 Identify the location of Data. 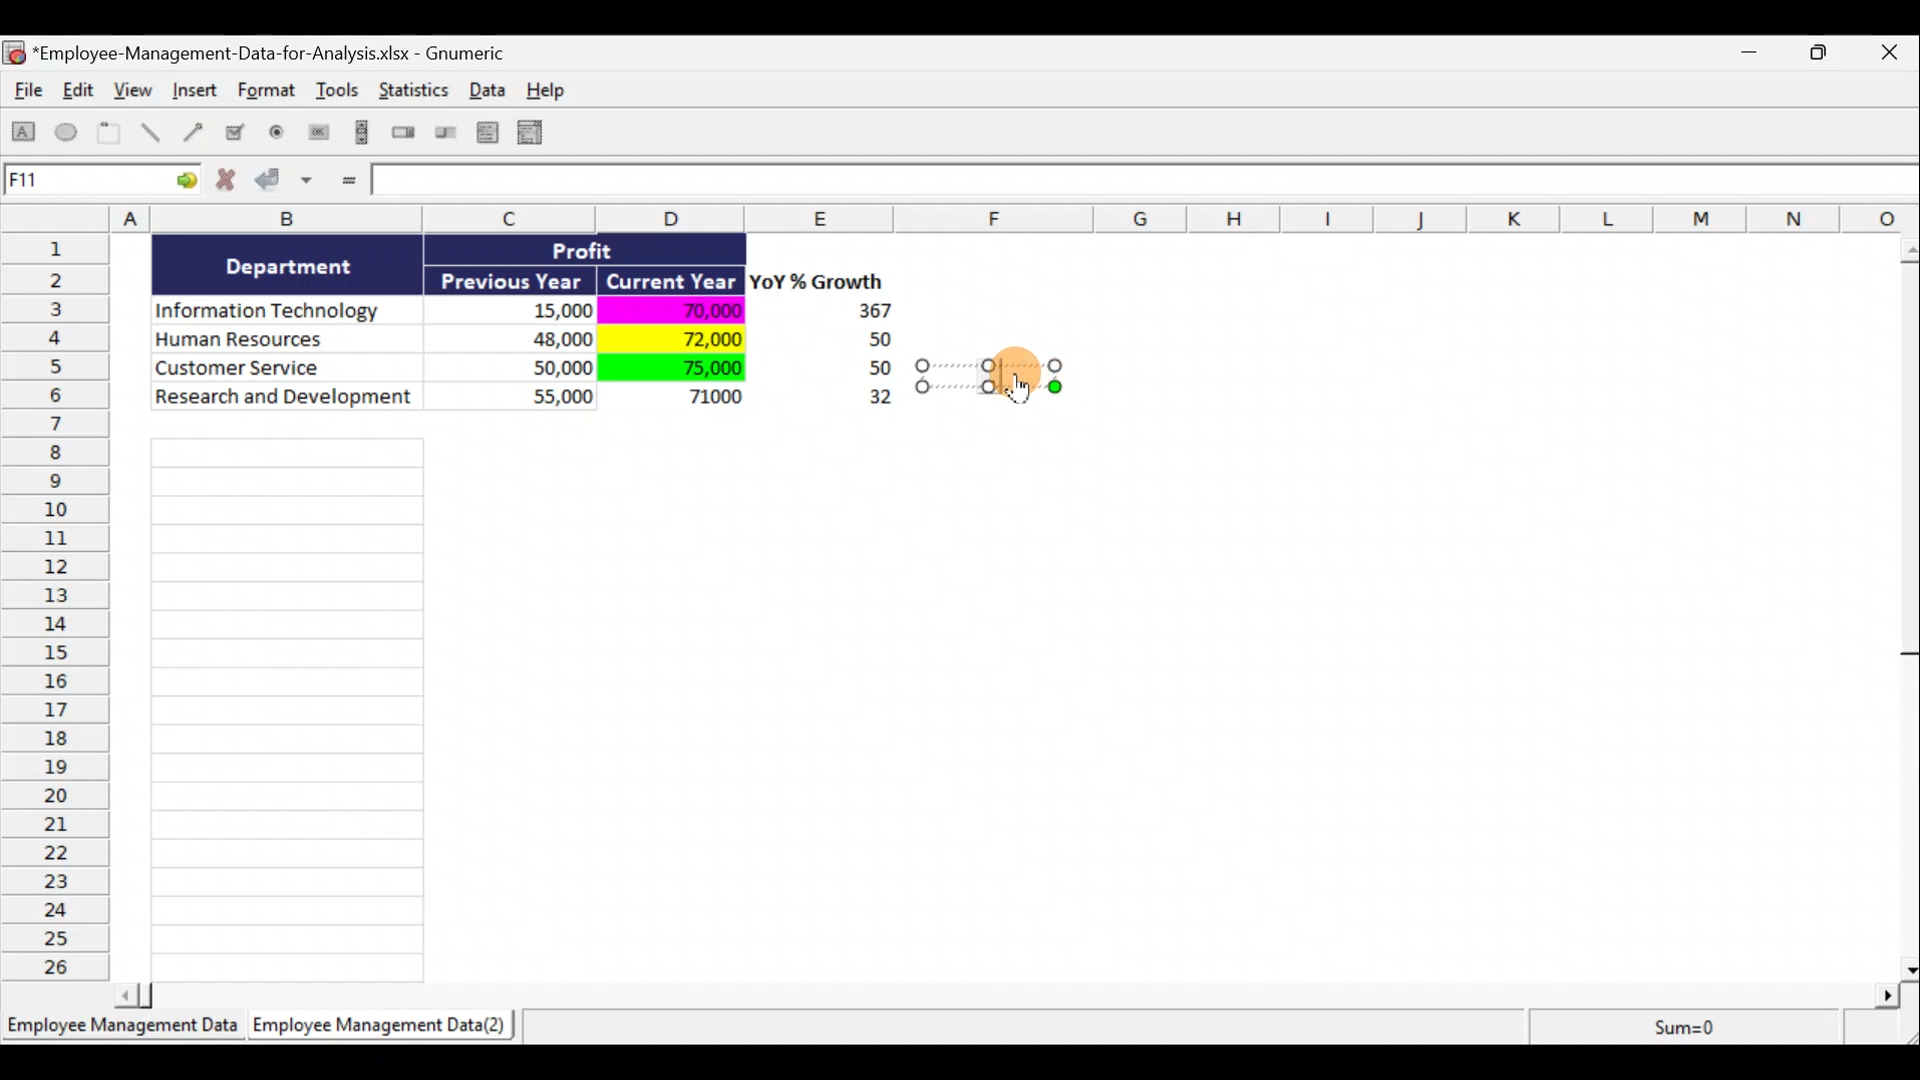
(536, 338).